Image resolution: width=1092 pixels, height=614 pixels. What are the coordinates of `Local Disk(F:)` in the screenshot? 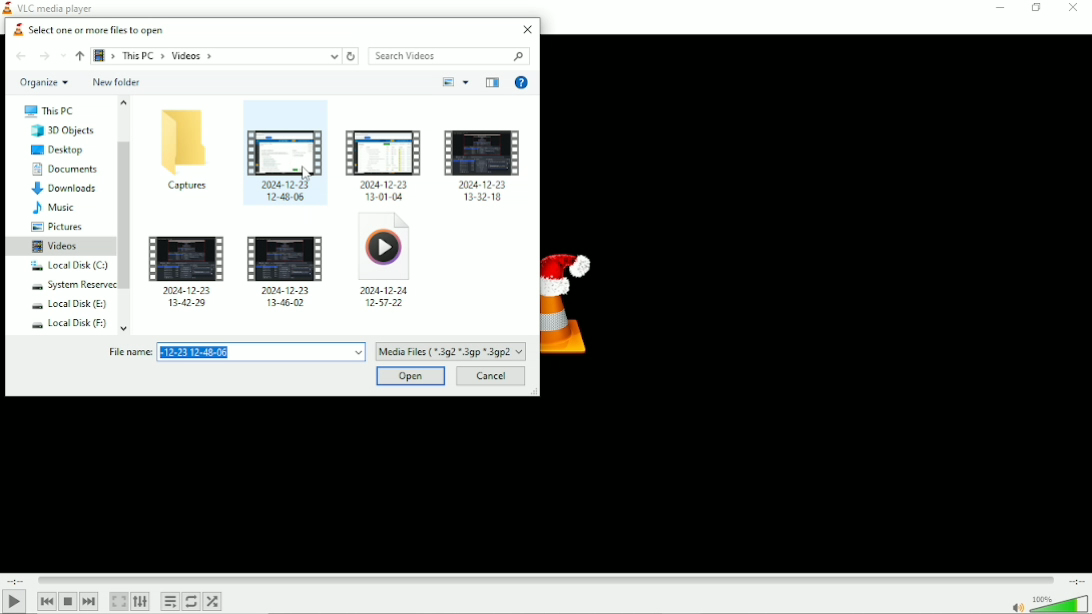 It's located at (67, 323).